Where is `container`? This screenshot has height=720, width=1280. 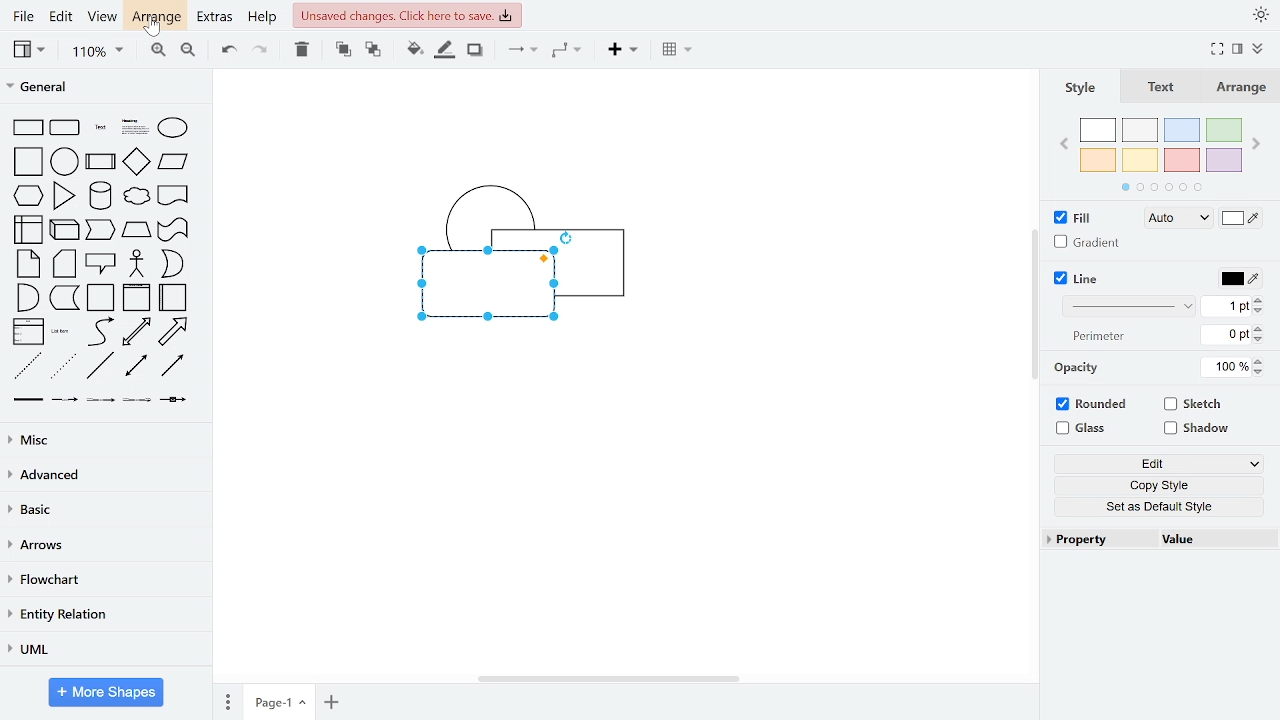
container is located at coordinates (101, 298).